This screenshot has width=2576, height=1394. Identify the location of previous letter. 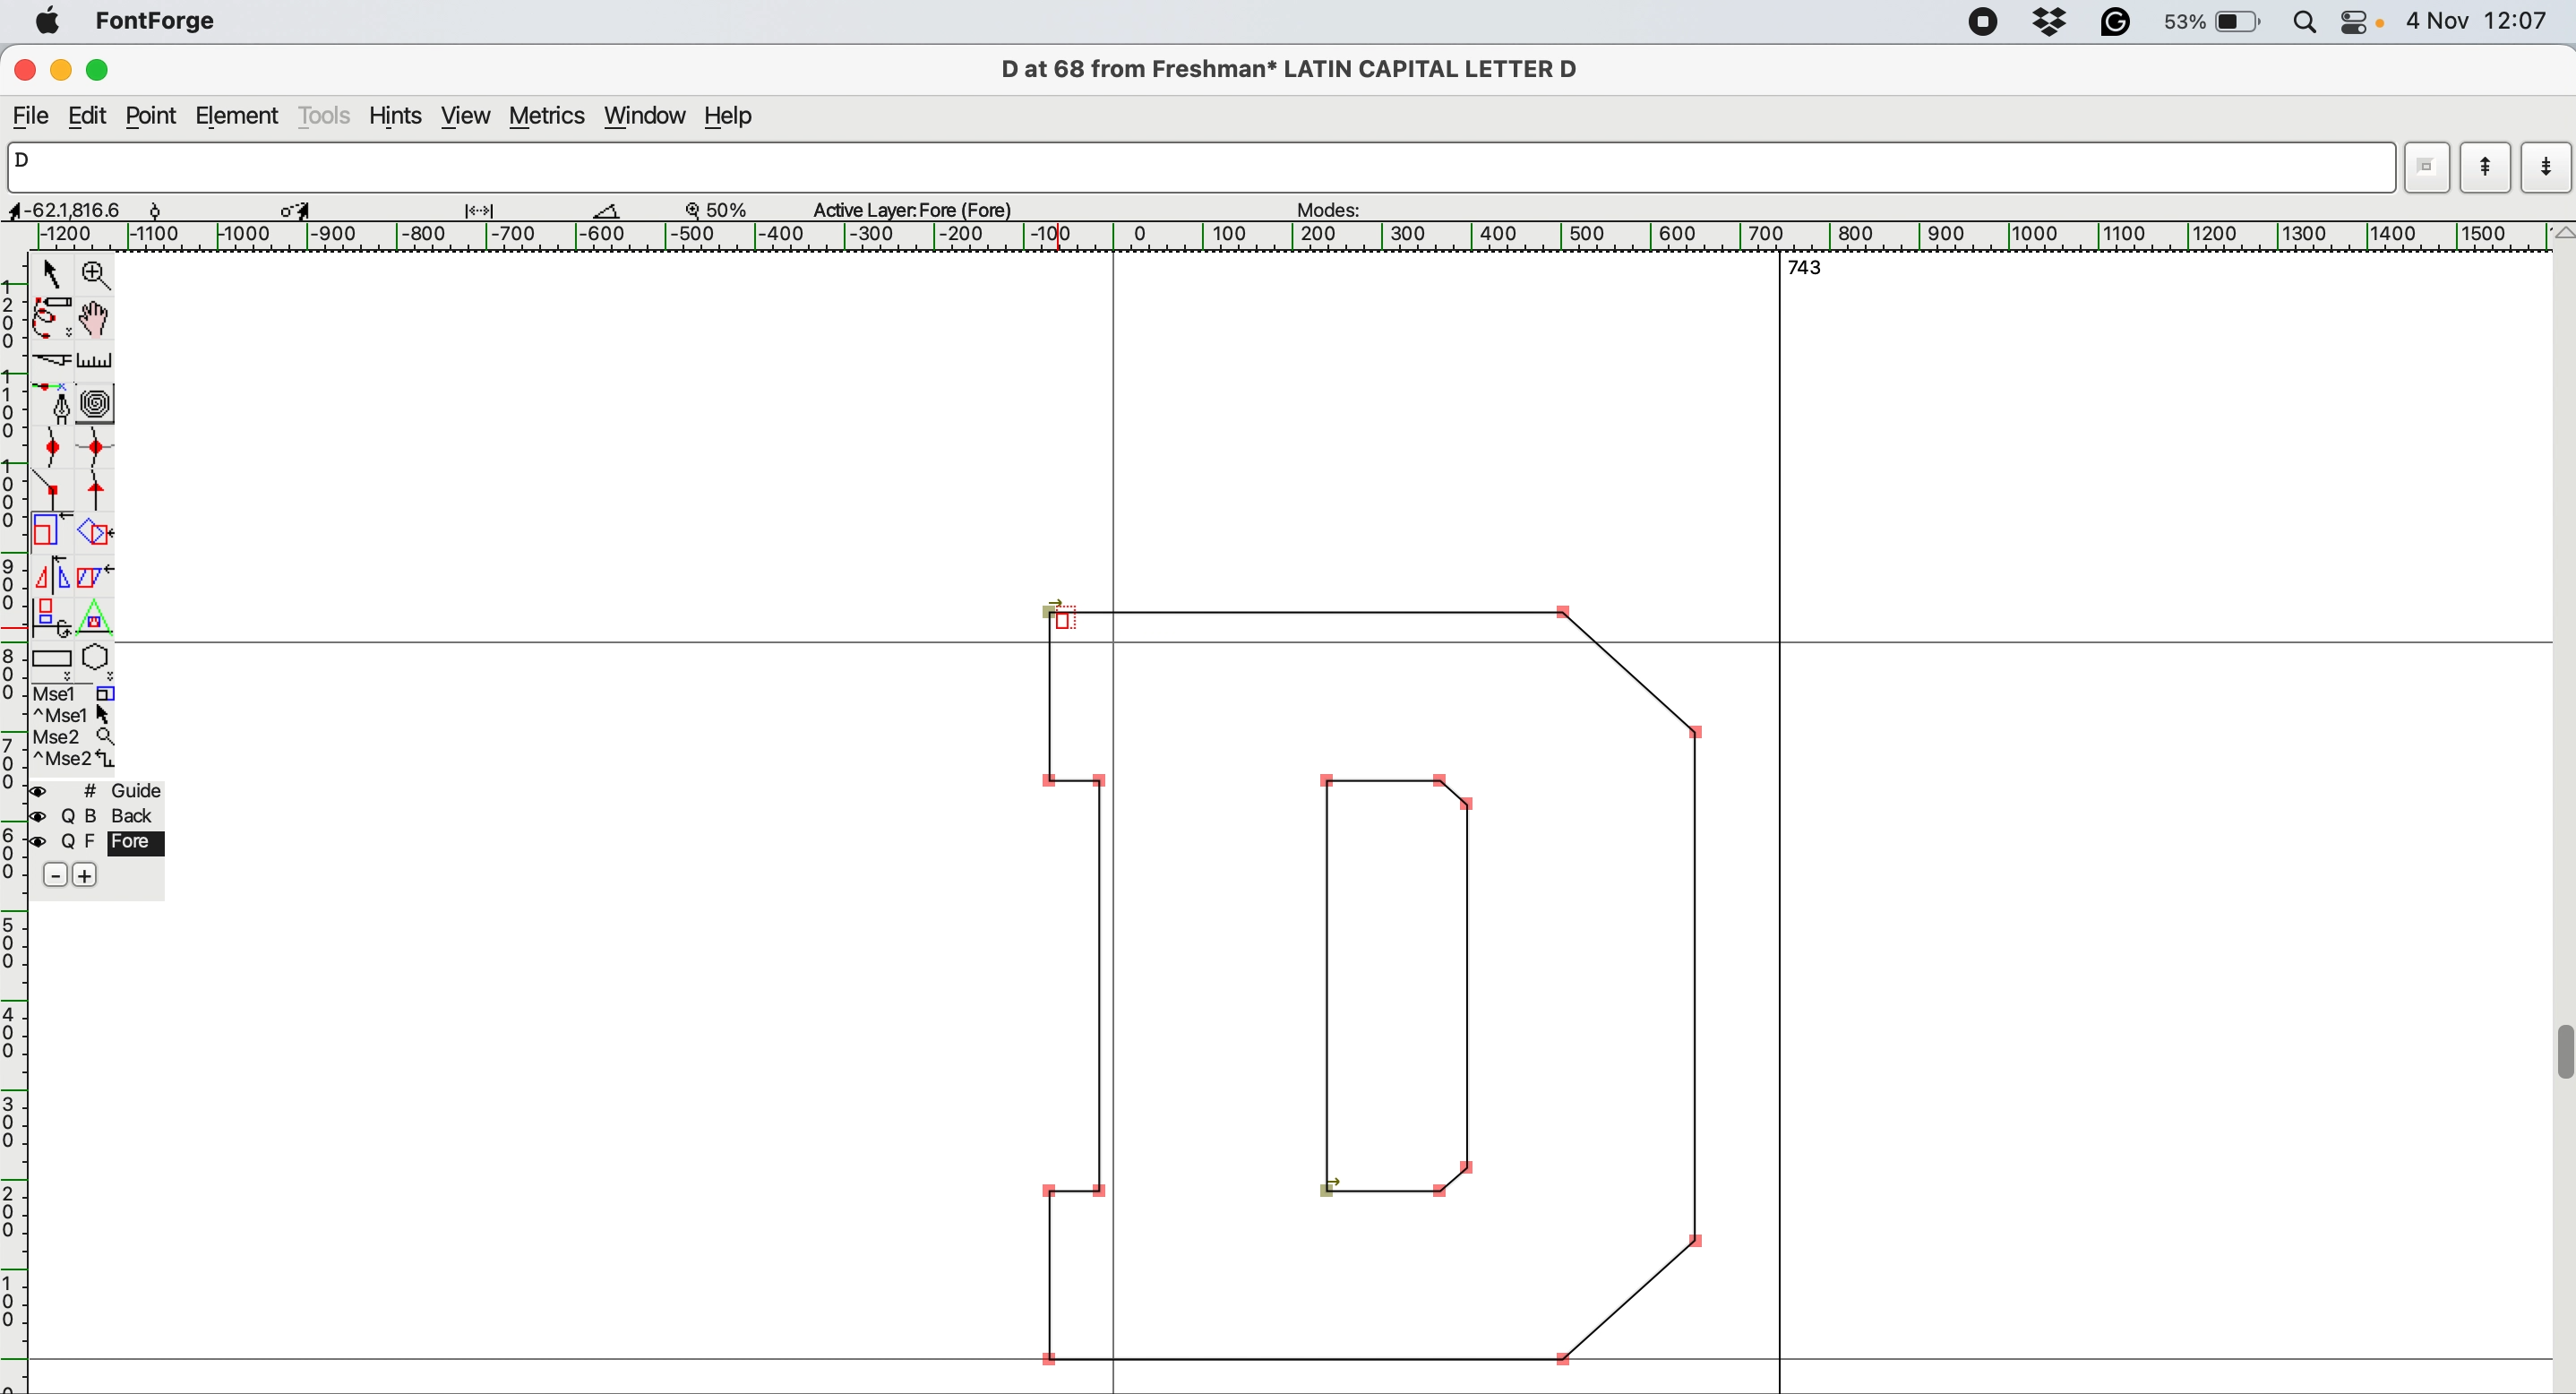
(2486, 168).